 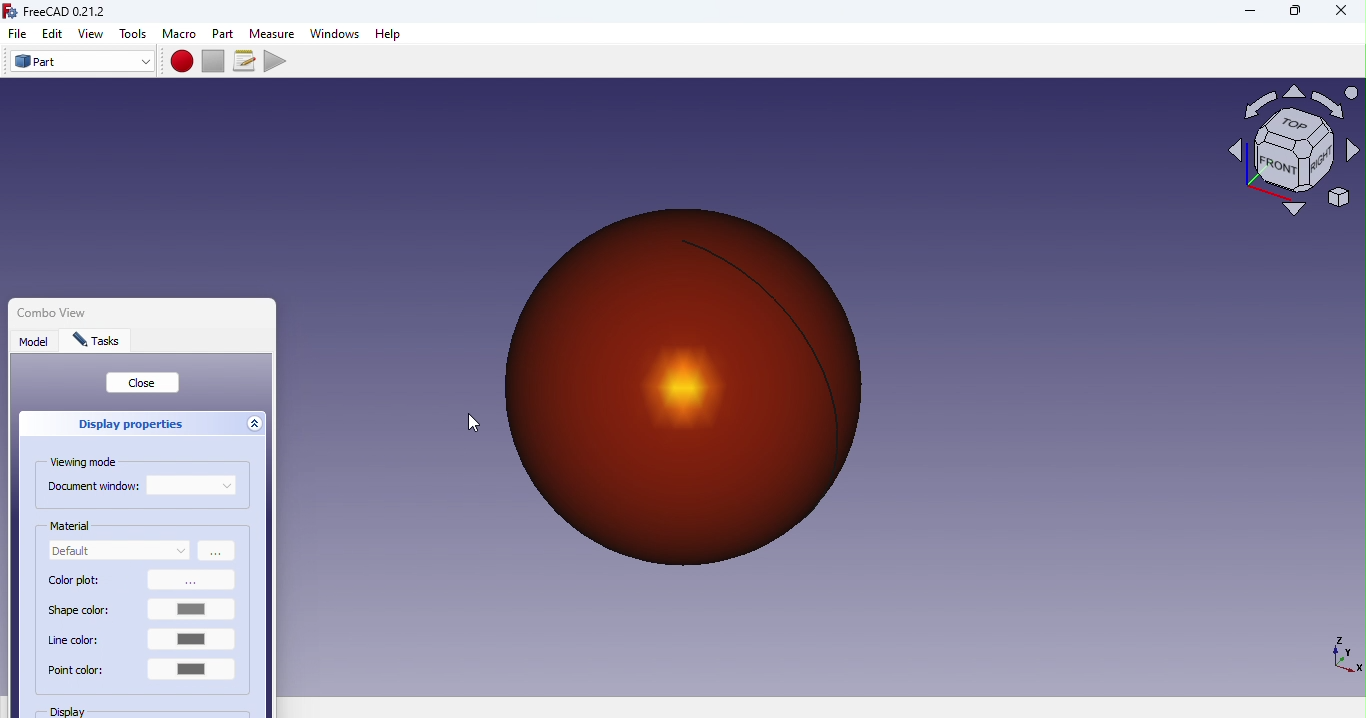 I want to click on Drop down menu, so click(x=192, y=485).